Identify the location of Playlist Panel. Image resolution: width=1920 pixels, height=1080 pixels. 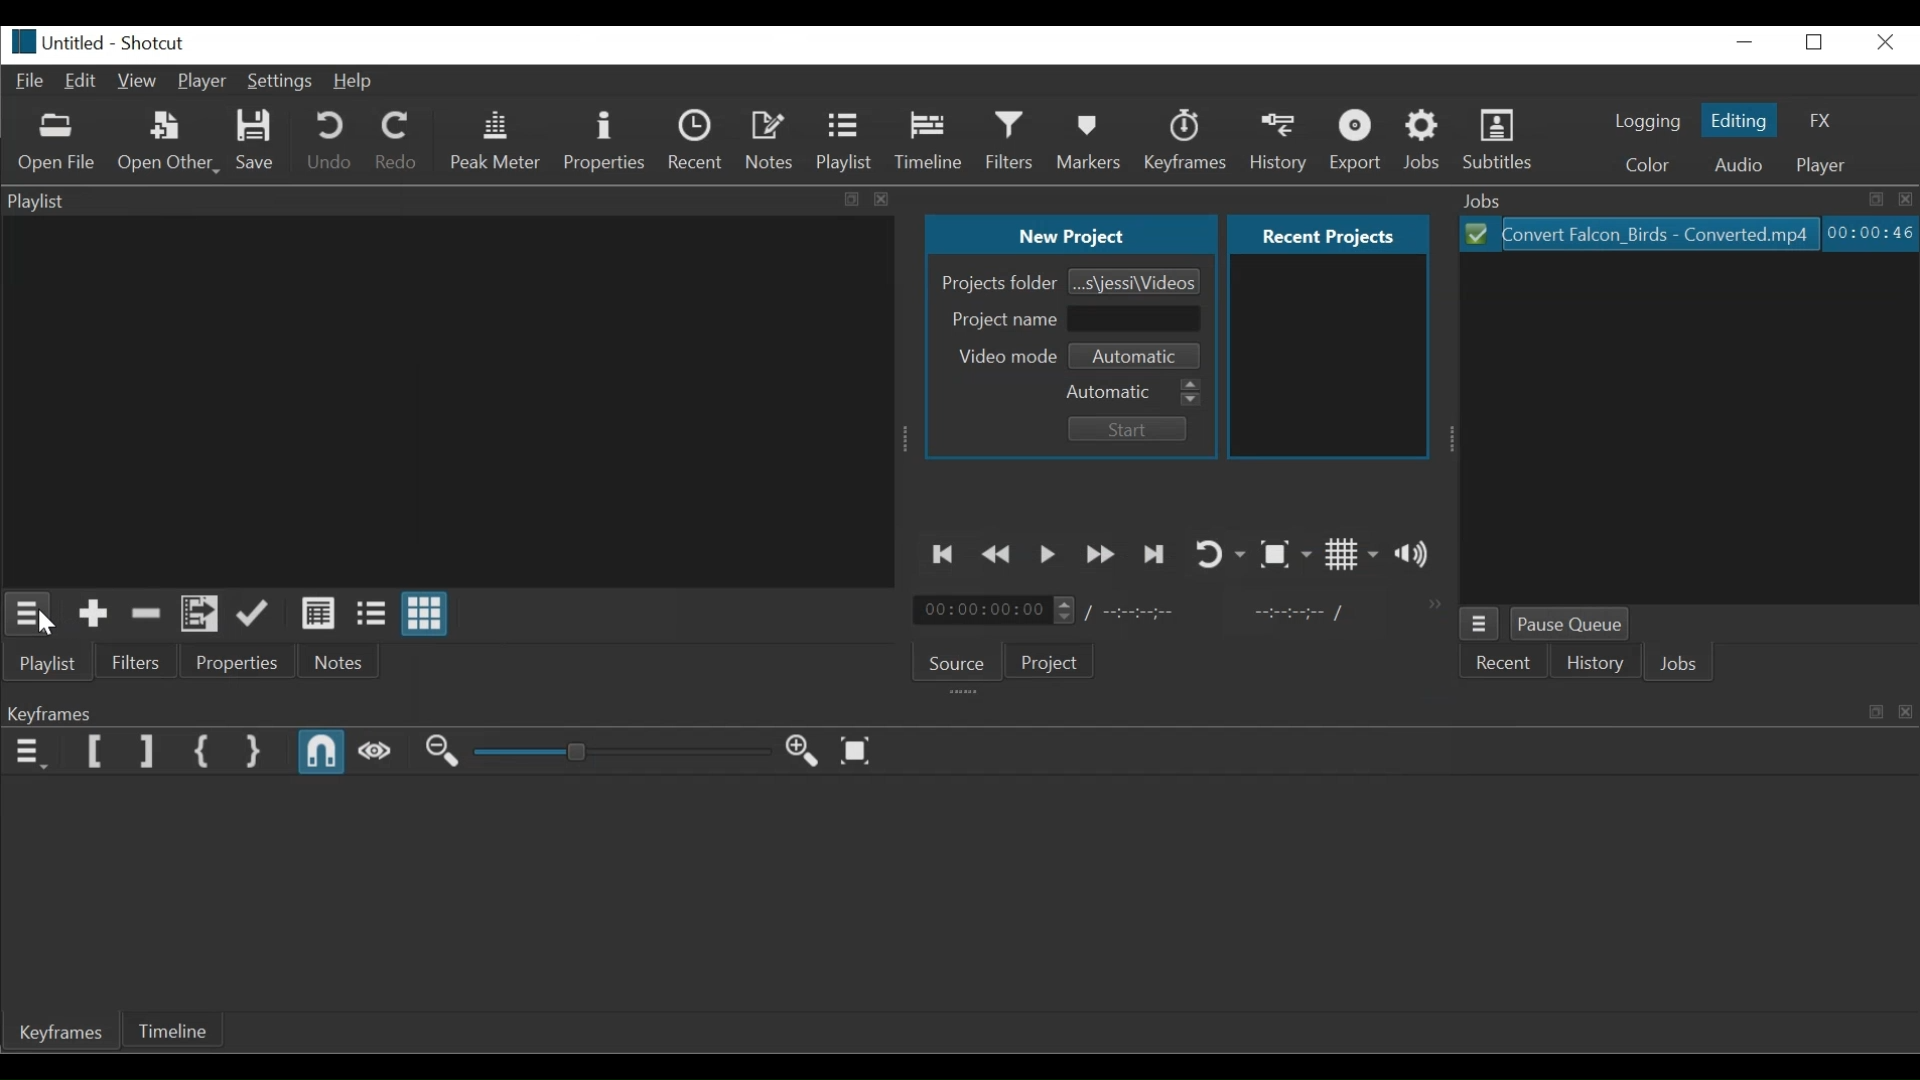
(446, 197).